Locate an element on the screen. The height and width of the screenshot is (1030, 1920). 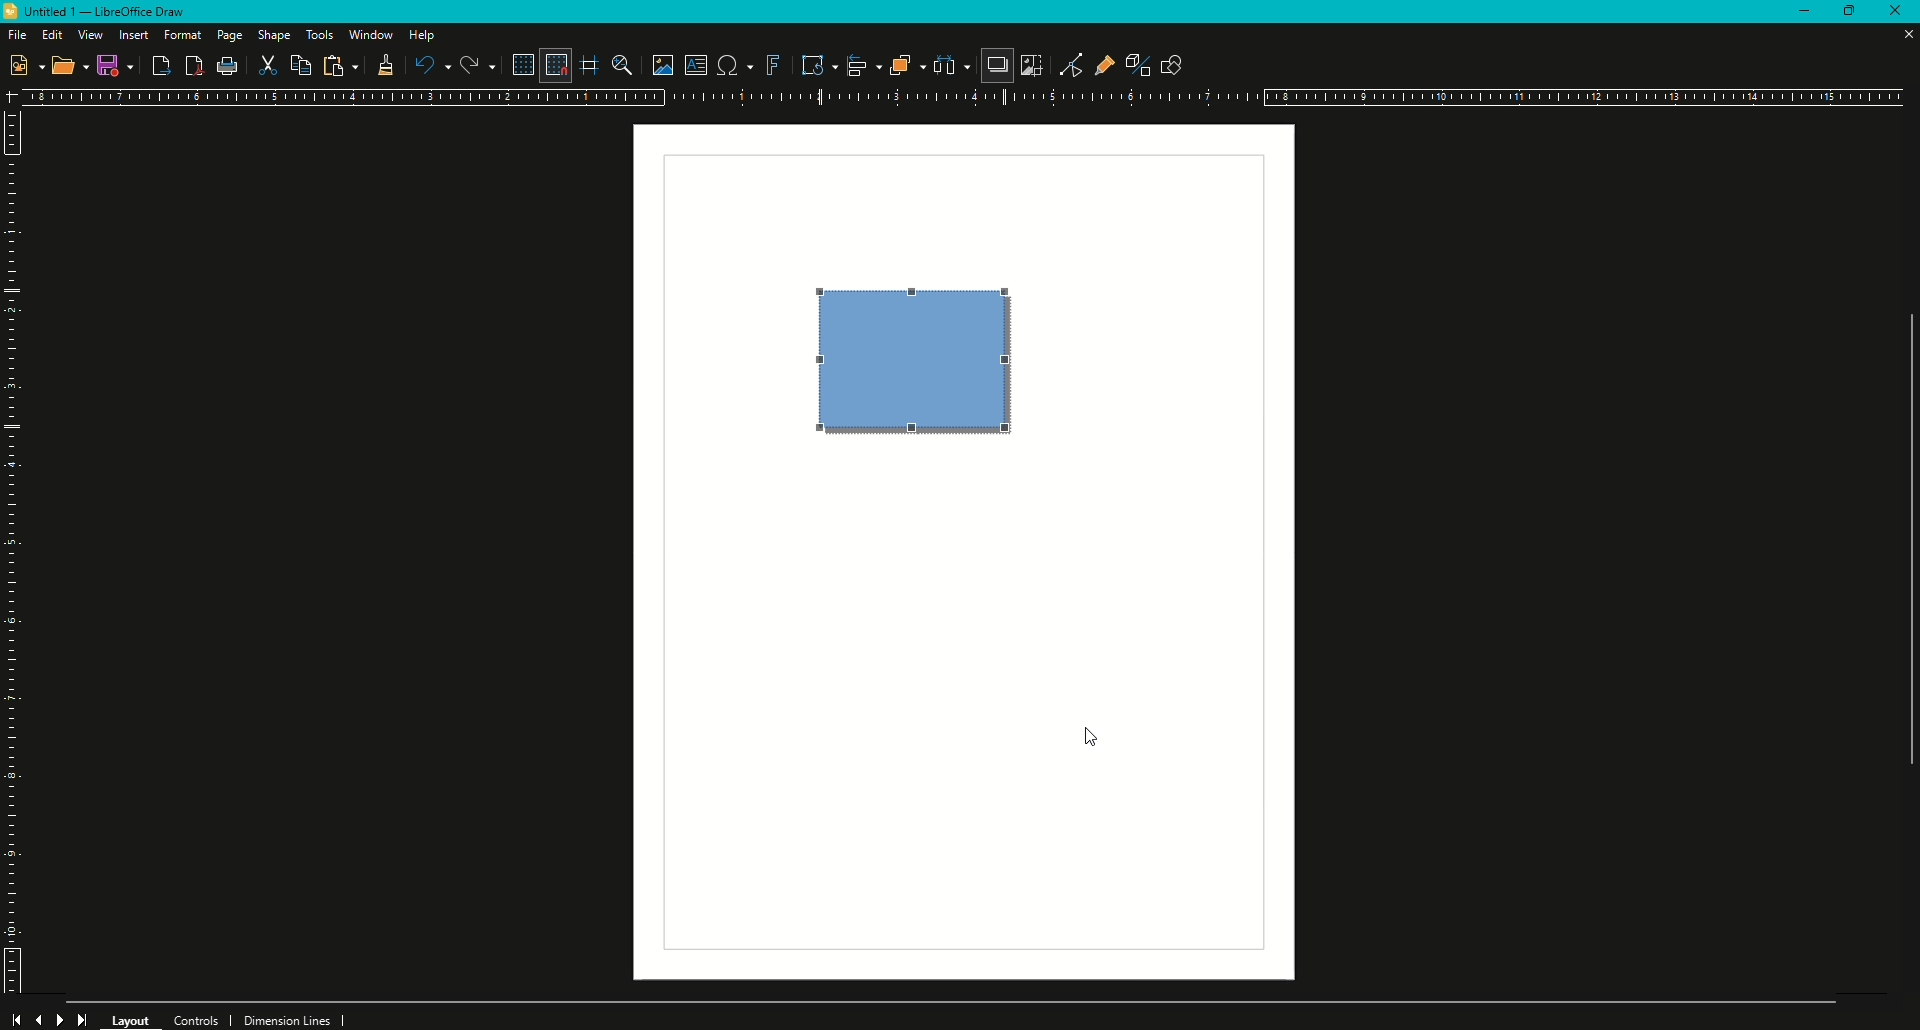
Zoom and Pan is located at coordinates (620, 64).